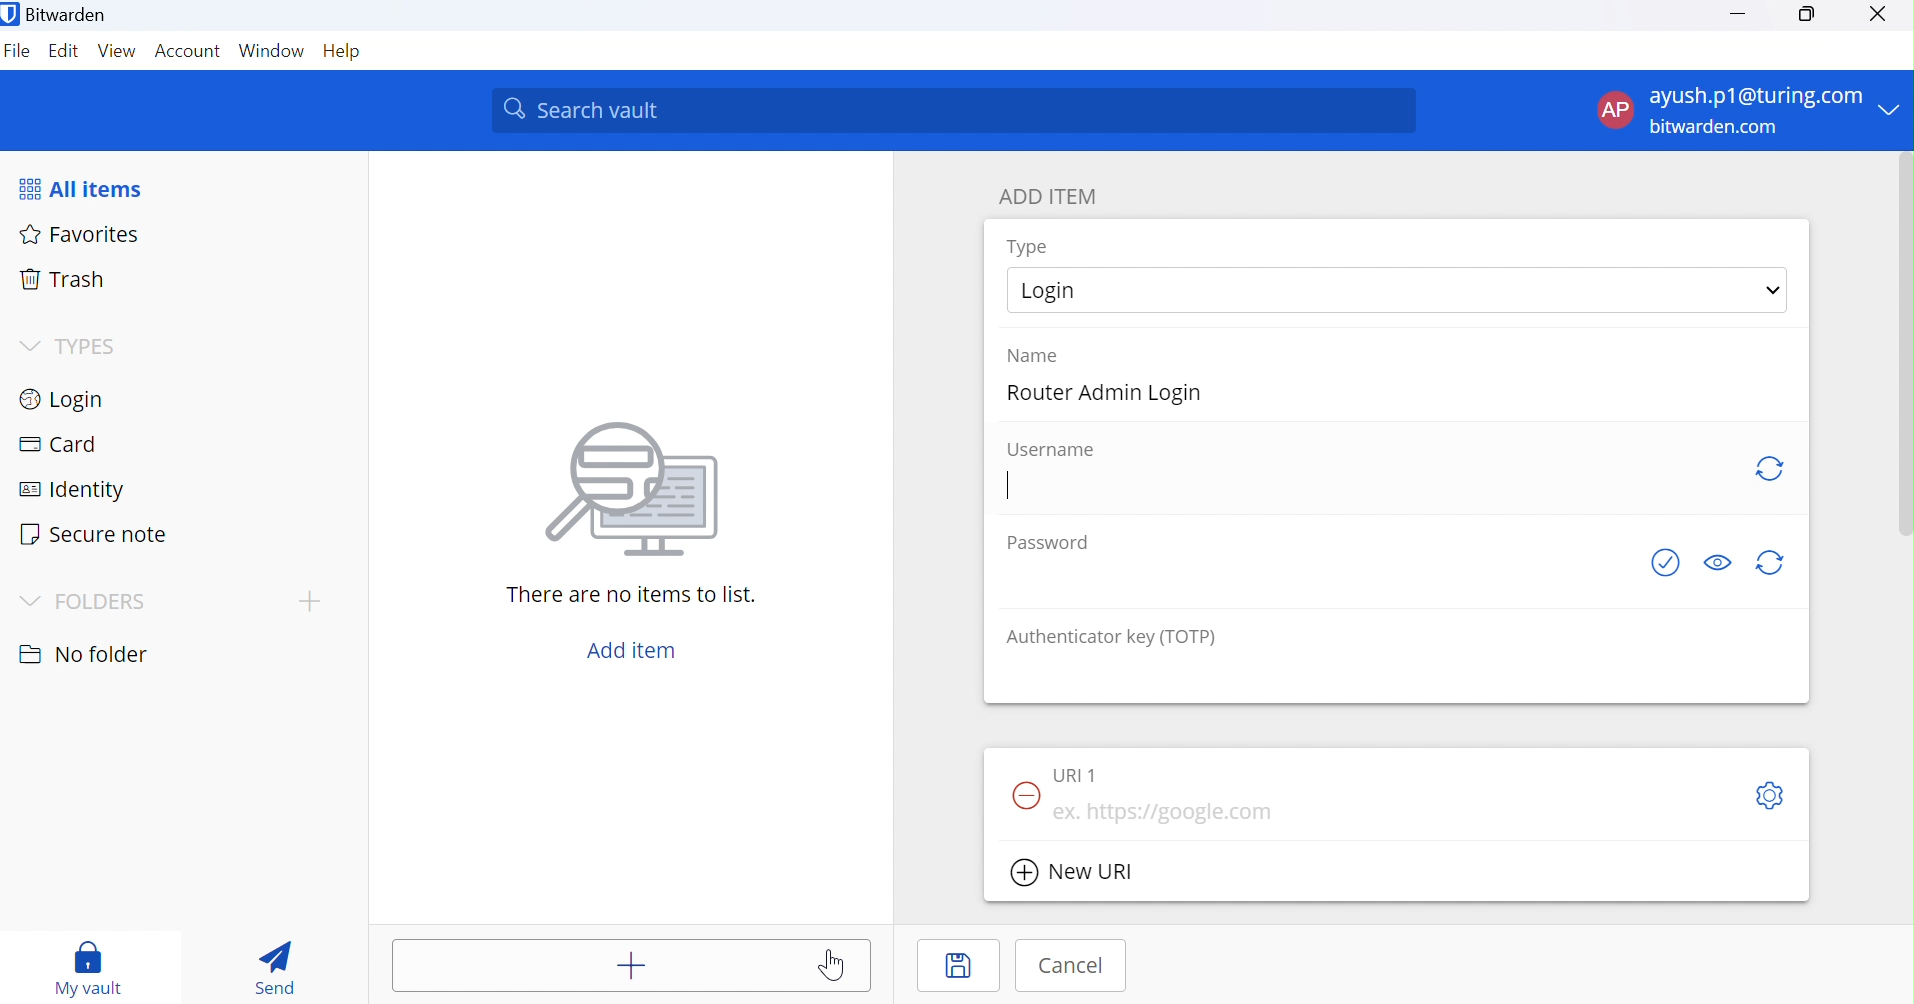  Describe the element at coordinates (1716, 561) in the screenshot. I see `Toggle visibility` at that location.